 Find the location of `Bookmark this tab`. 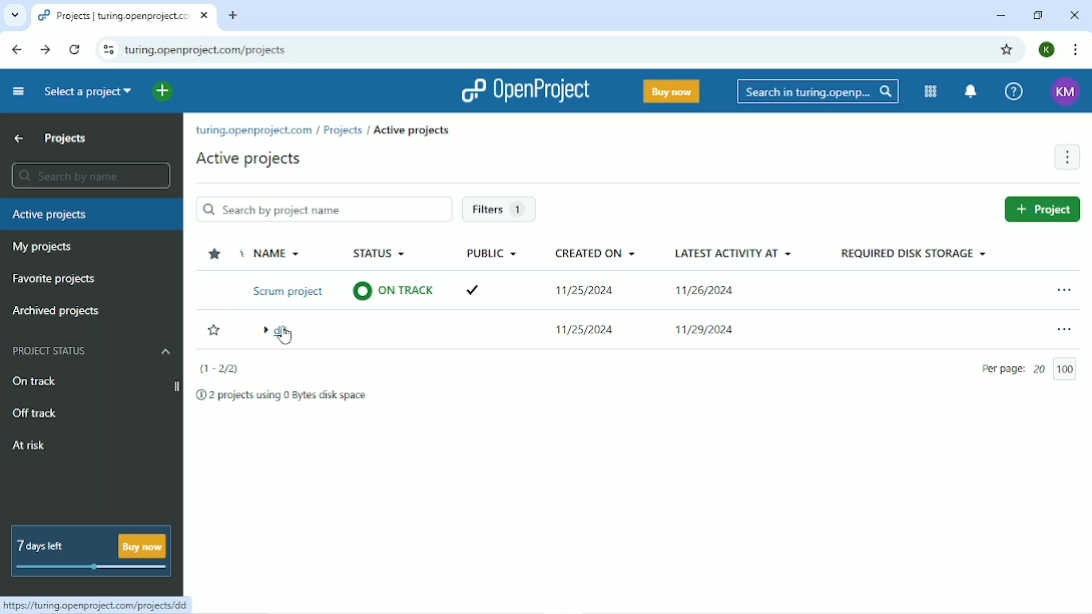

Bookmark this tab is located at coordinates (1006, 49).